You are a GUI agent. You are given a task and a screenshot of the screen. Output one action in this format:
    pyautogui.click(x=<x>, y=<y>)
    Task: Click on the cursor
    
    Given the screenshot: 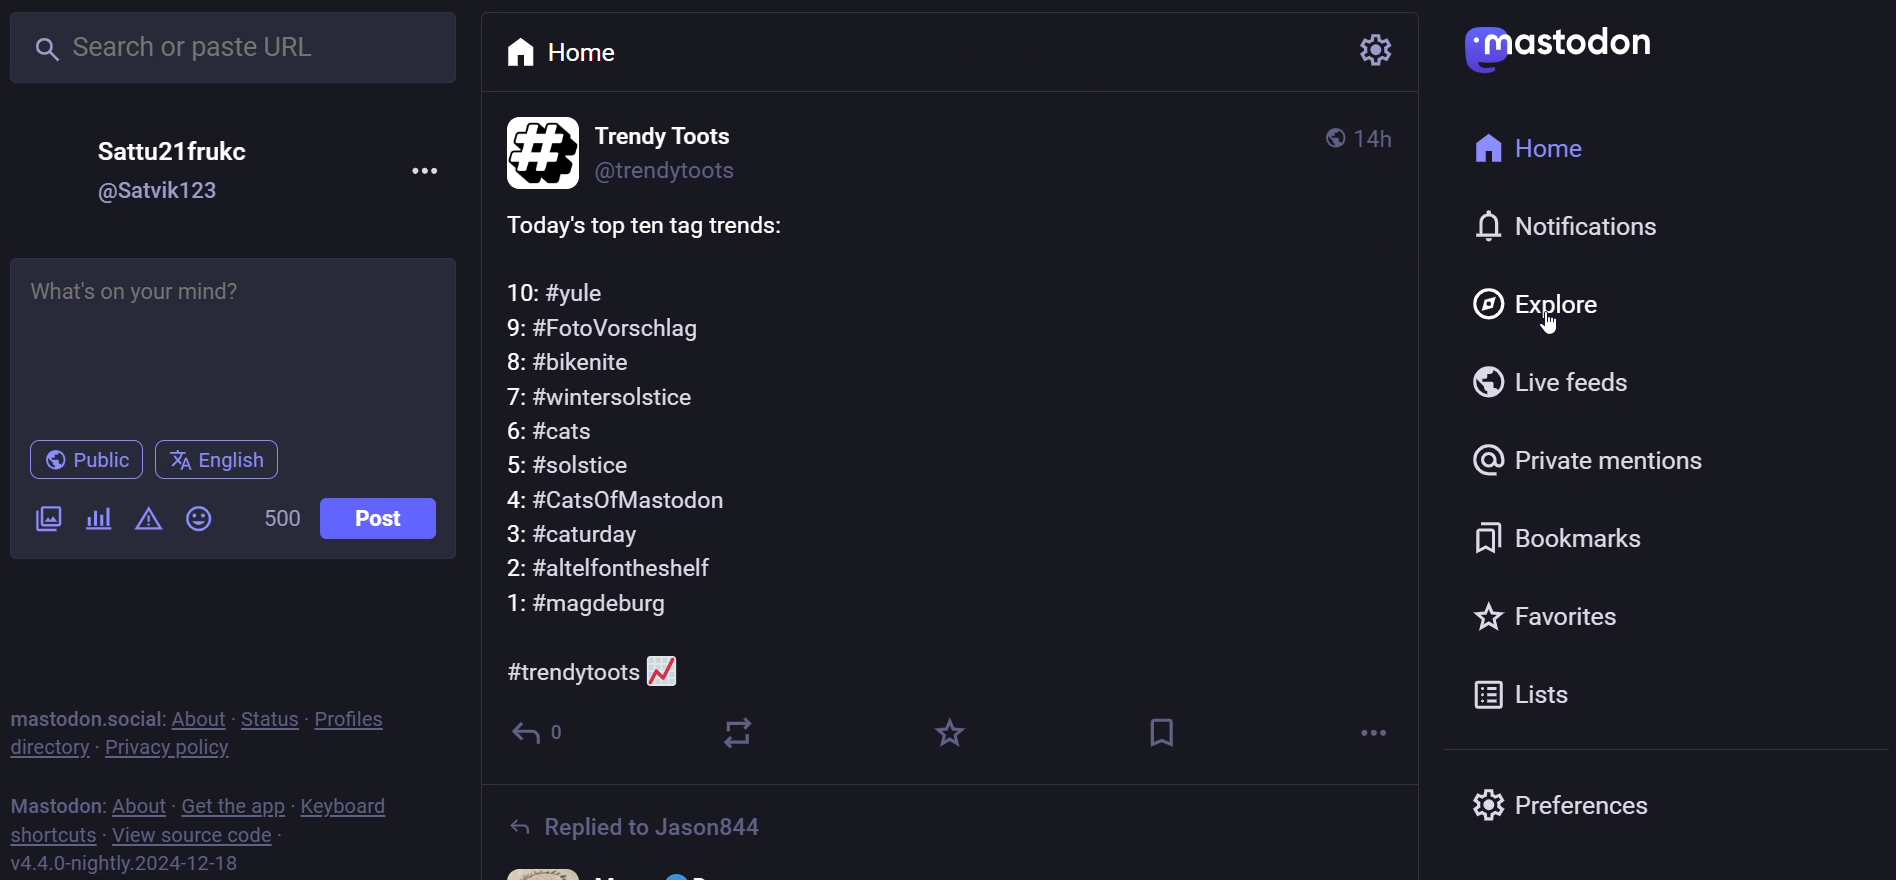 What is the action you would take?
    pyautogui.click(x=1547, y=323)
    